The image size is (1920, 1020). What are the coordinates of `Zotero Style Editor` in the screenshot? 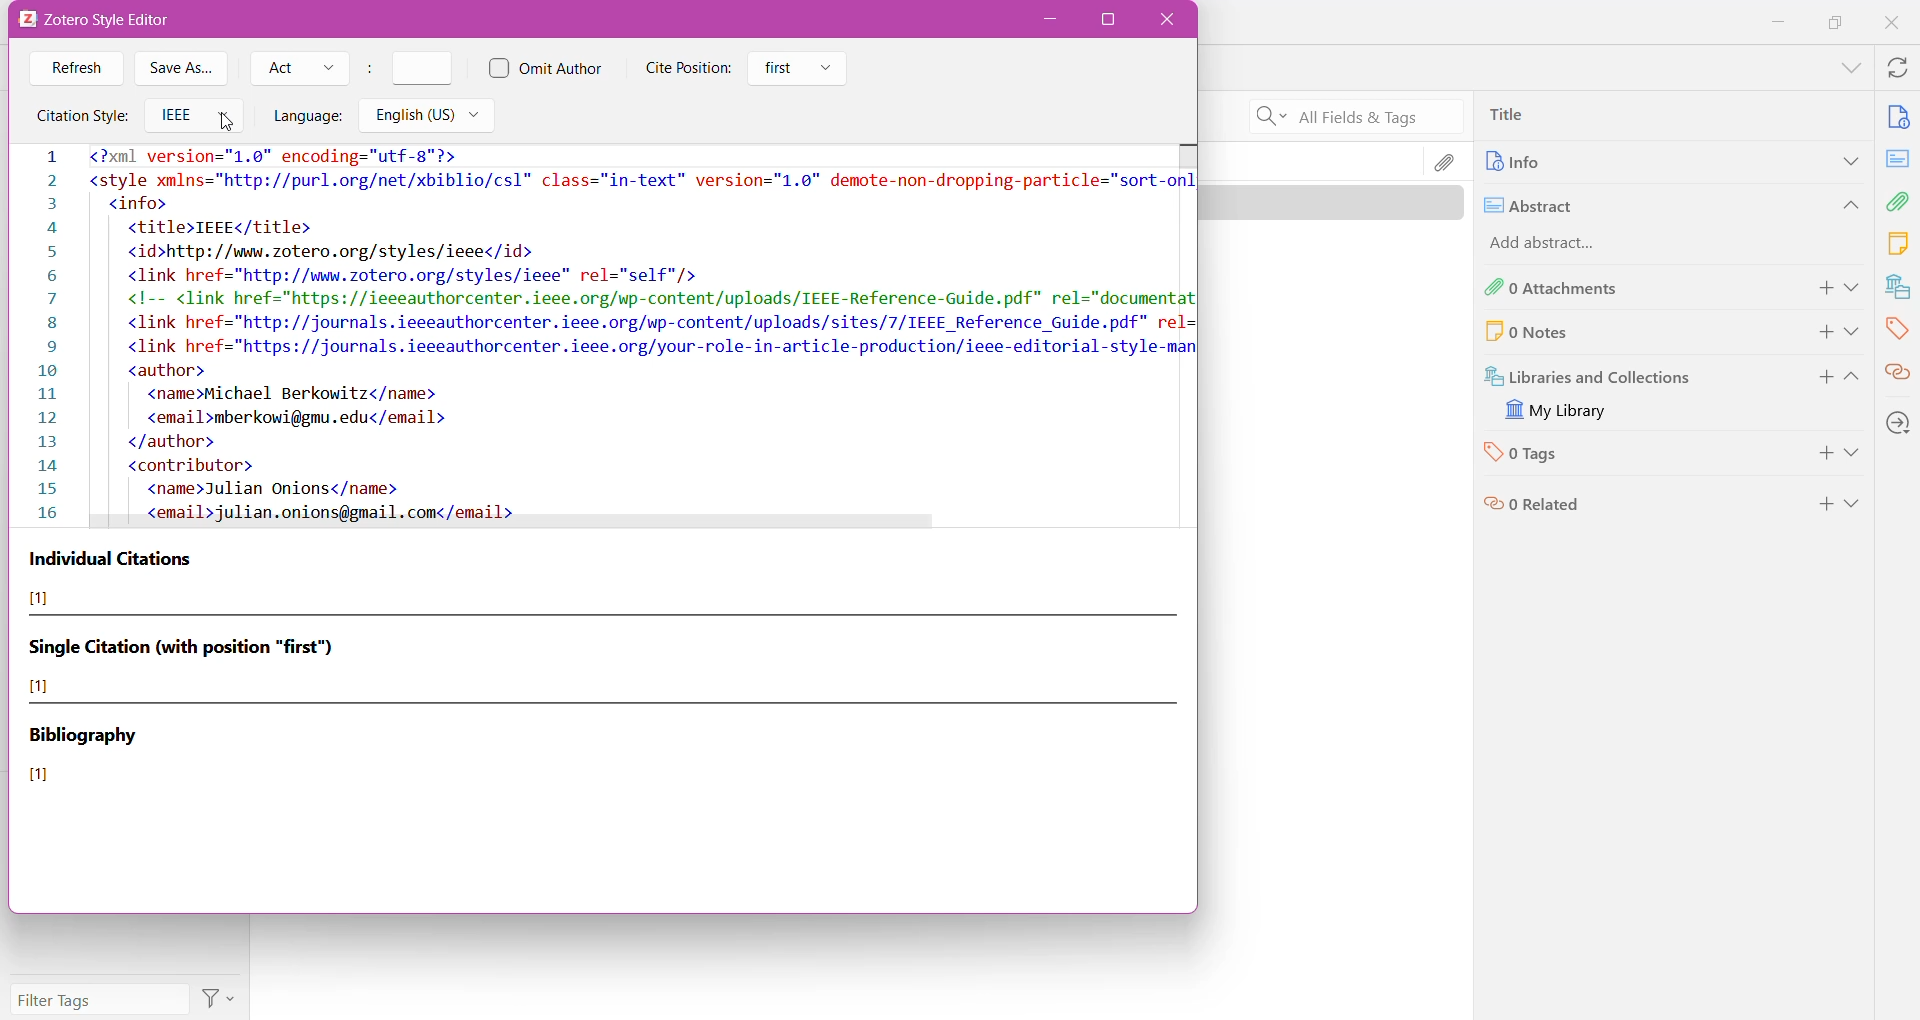 It's located at (105, 22).